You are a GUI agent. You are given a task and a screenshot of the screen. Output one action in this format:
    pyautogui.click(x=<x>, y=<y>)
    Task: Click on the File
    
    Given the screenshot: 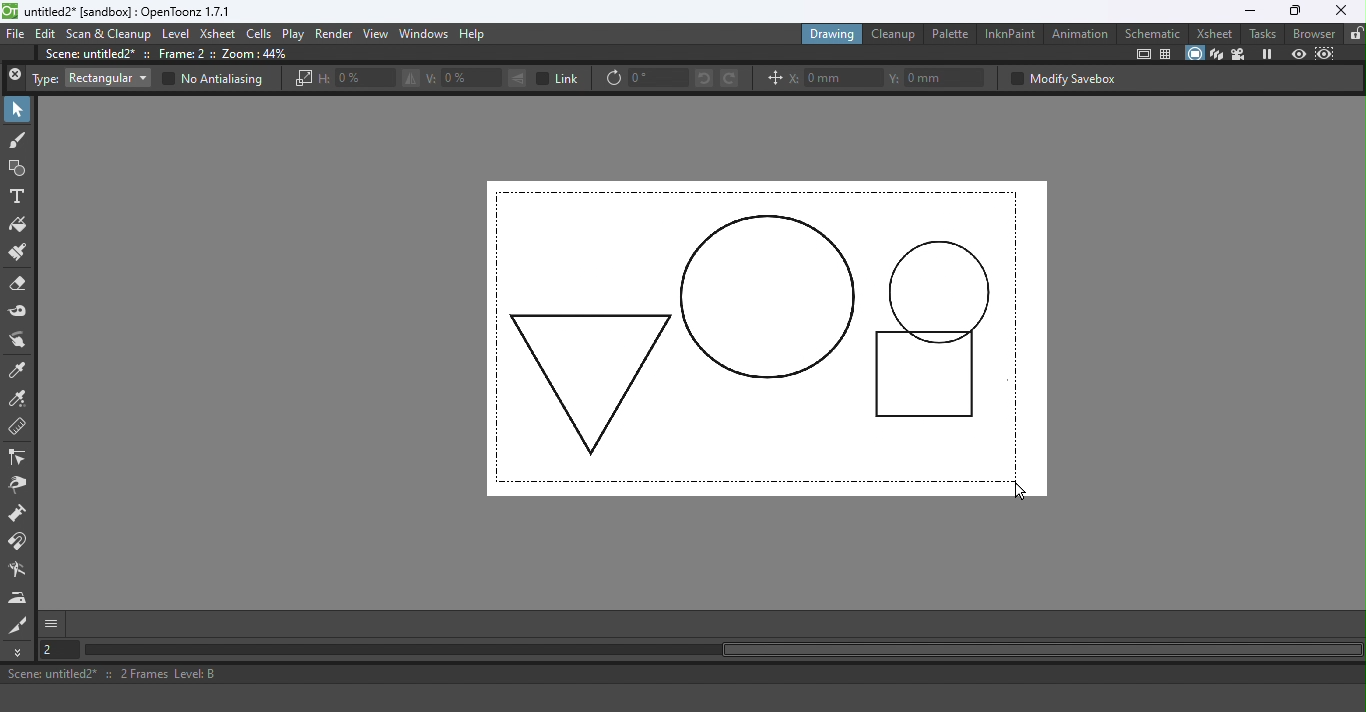 What is the action you would take?
    pyautogui.click(x=16, y=35)
    